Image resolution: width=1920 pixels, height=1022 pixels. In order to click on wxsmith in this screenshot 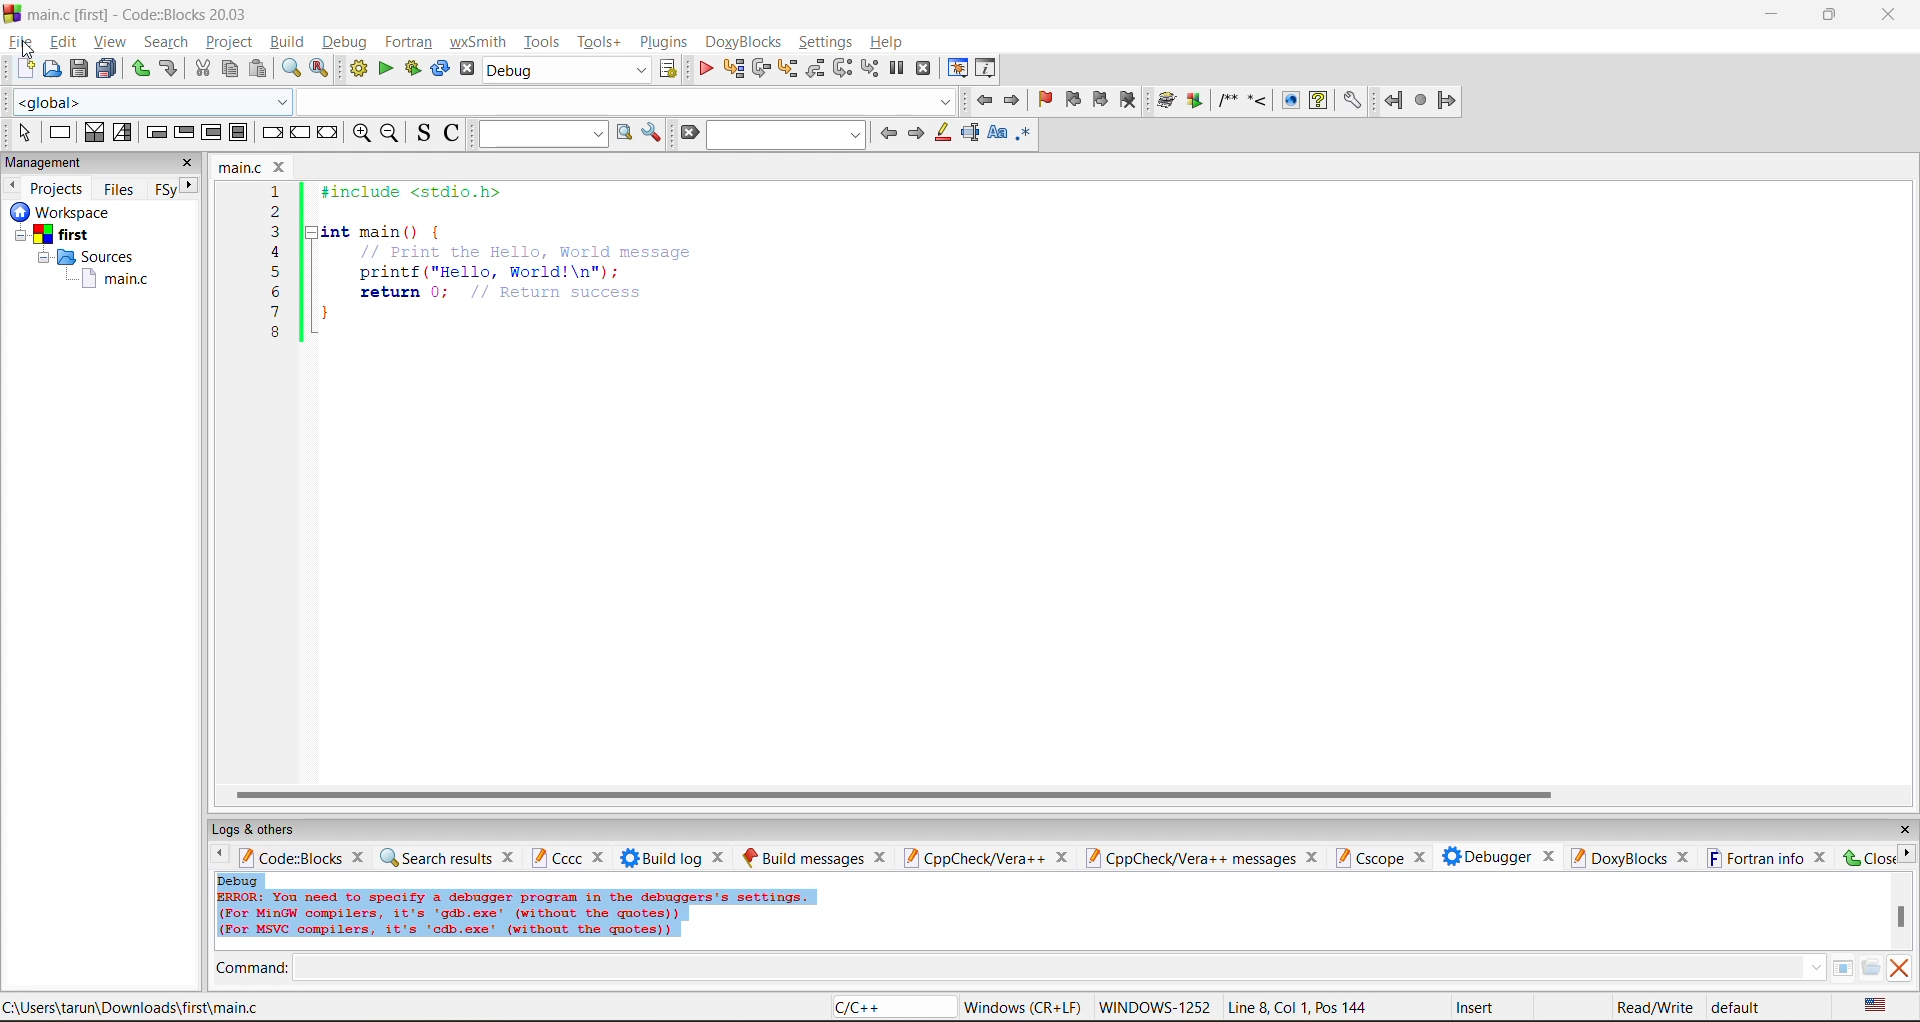, I will do `click(479, 42)`.